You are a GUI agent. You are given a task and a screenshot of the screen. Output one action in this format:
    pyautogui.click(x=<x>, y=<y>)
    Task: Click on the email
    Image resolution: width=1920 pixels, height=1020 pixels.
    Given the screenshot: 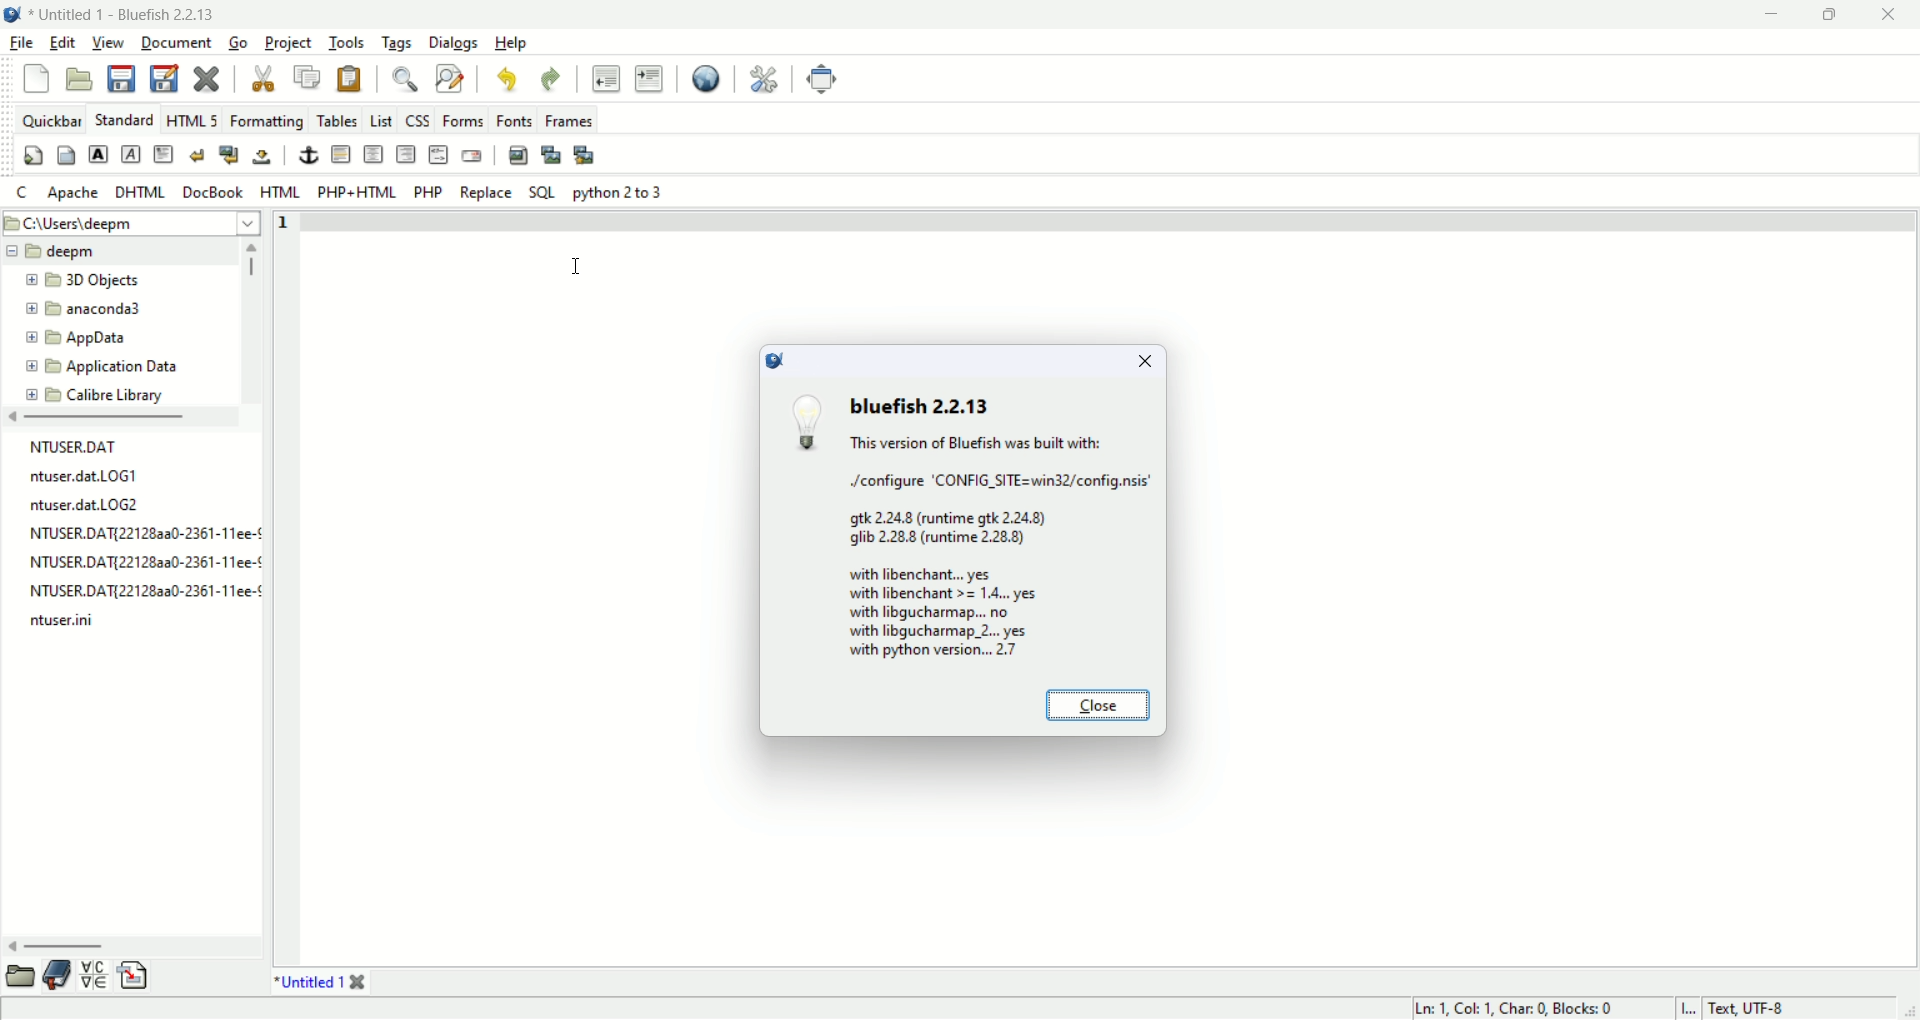 What is the action you would take?
    pyautogui.click(x=472, y=157)
    